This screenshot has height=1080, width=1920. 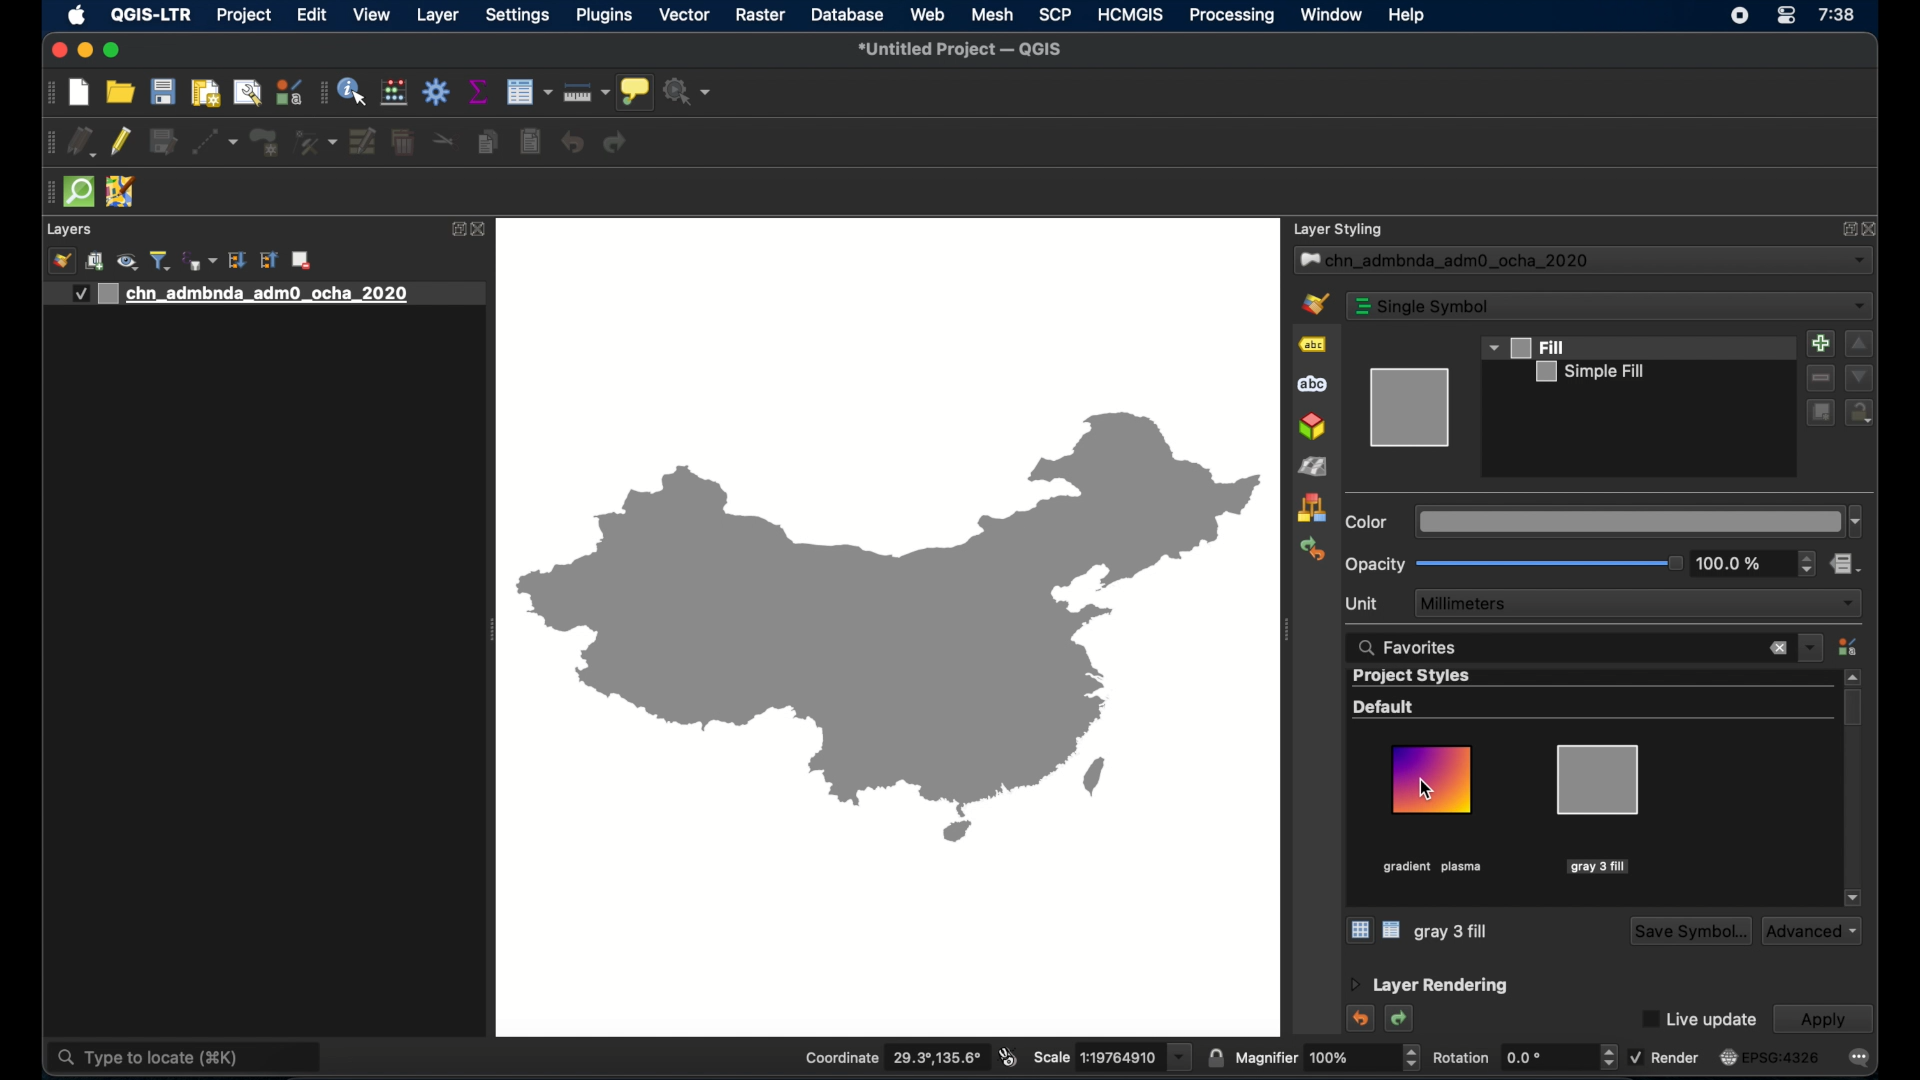 What do you see at coordinates (363, 142) in the screenshot?
I see `modify attributes` at bounding box center [363, 142].